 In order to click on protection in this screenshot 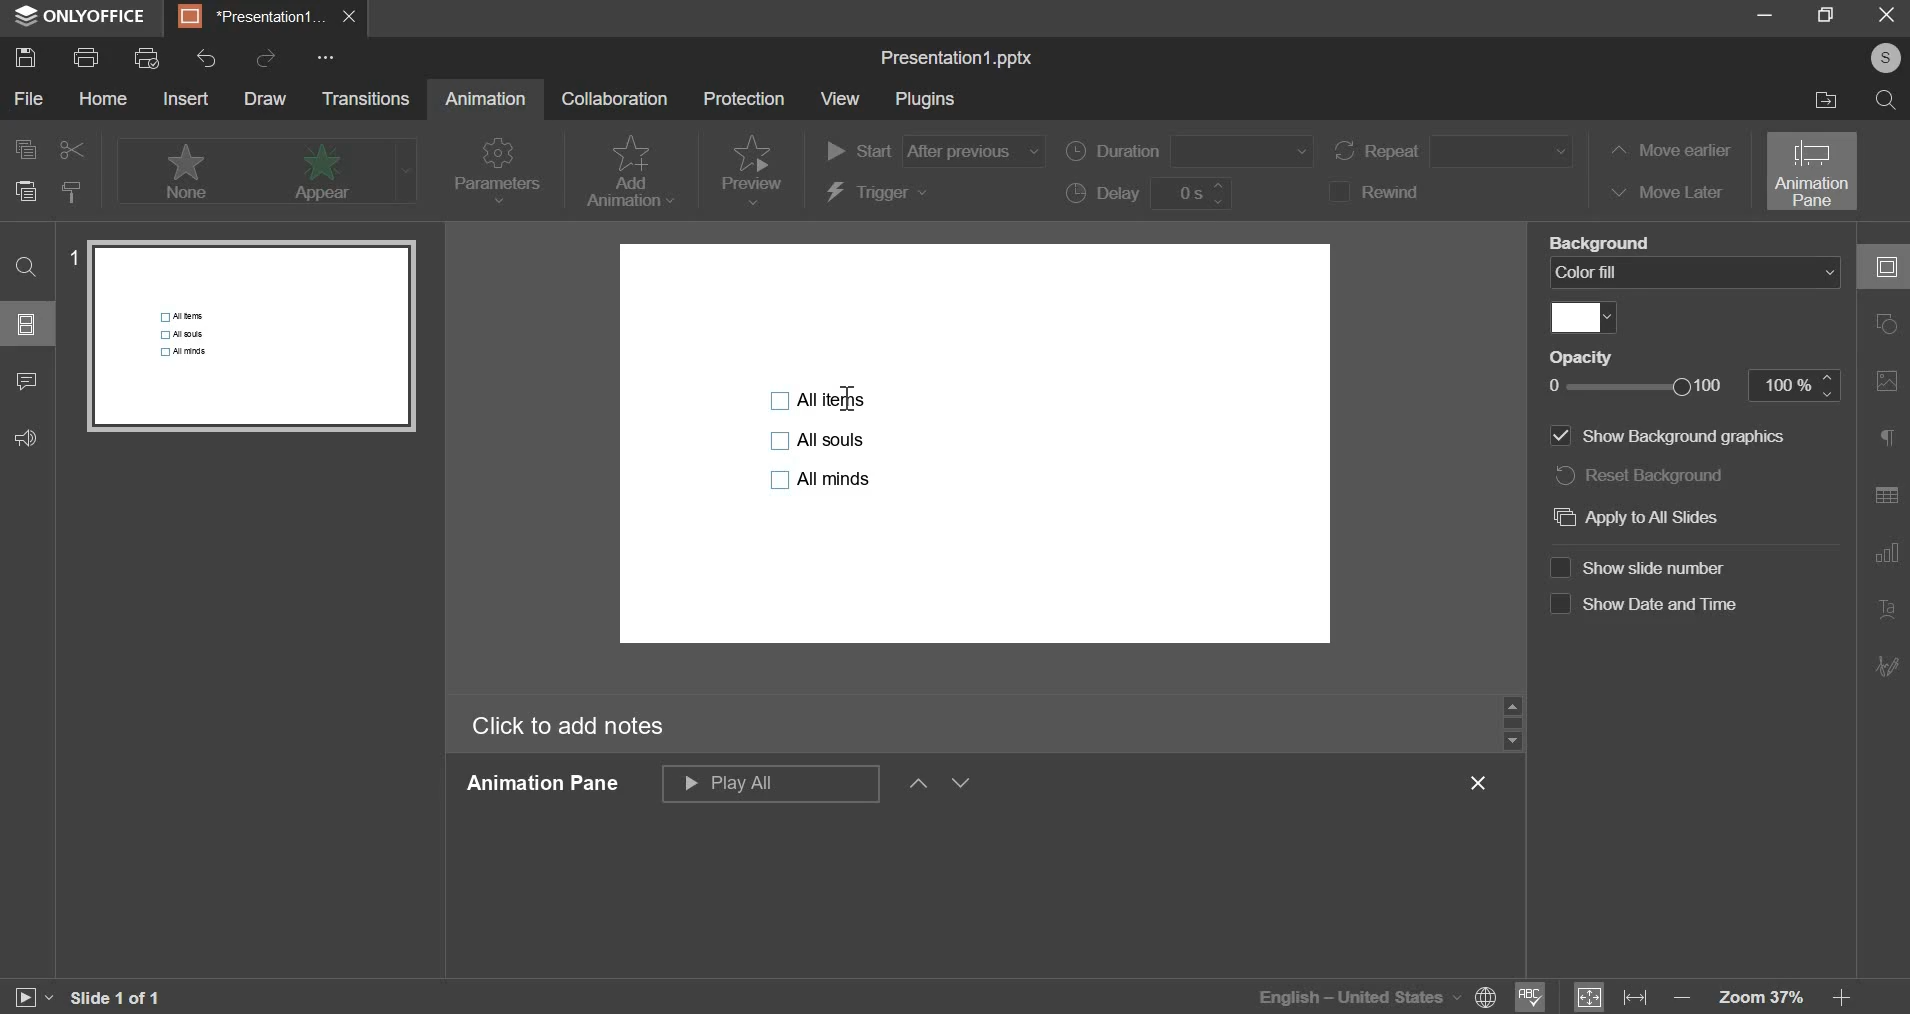, I will do `click(741, 98)`.